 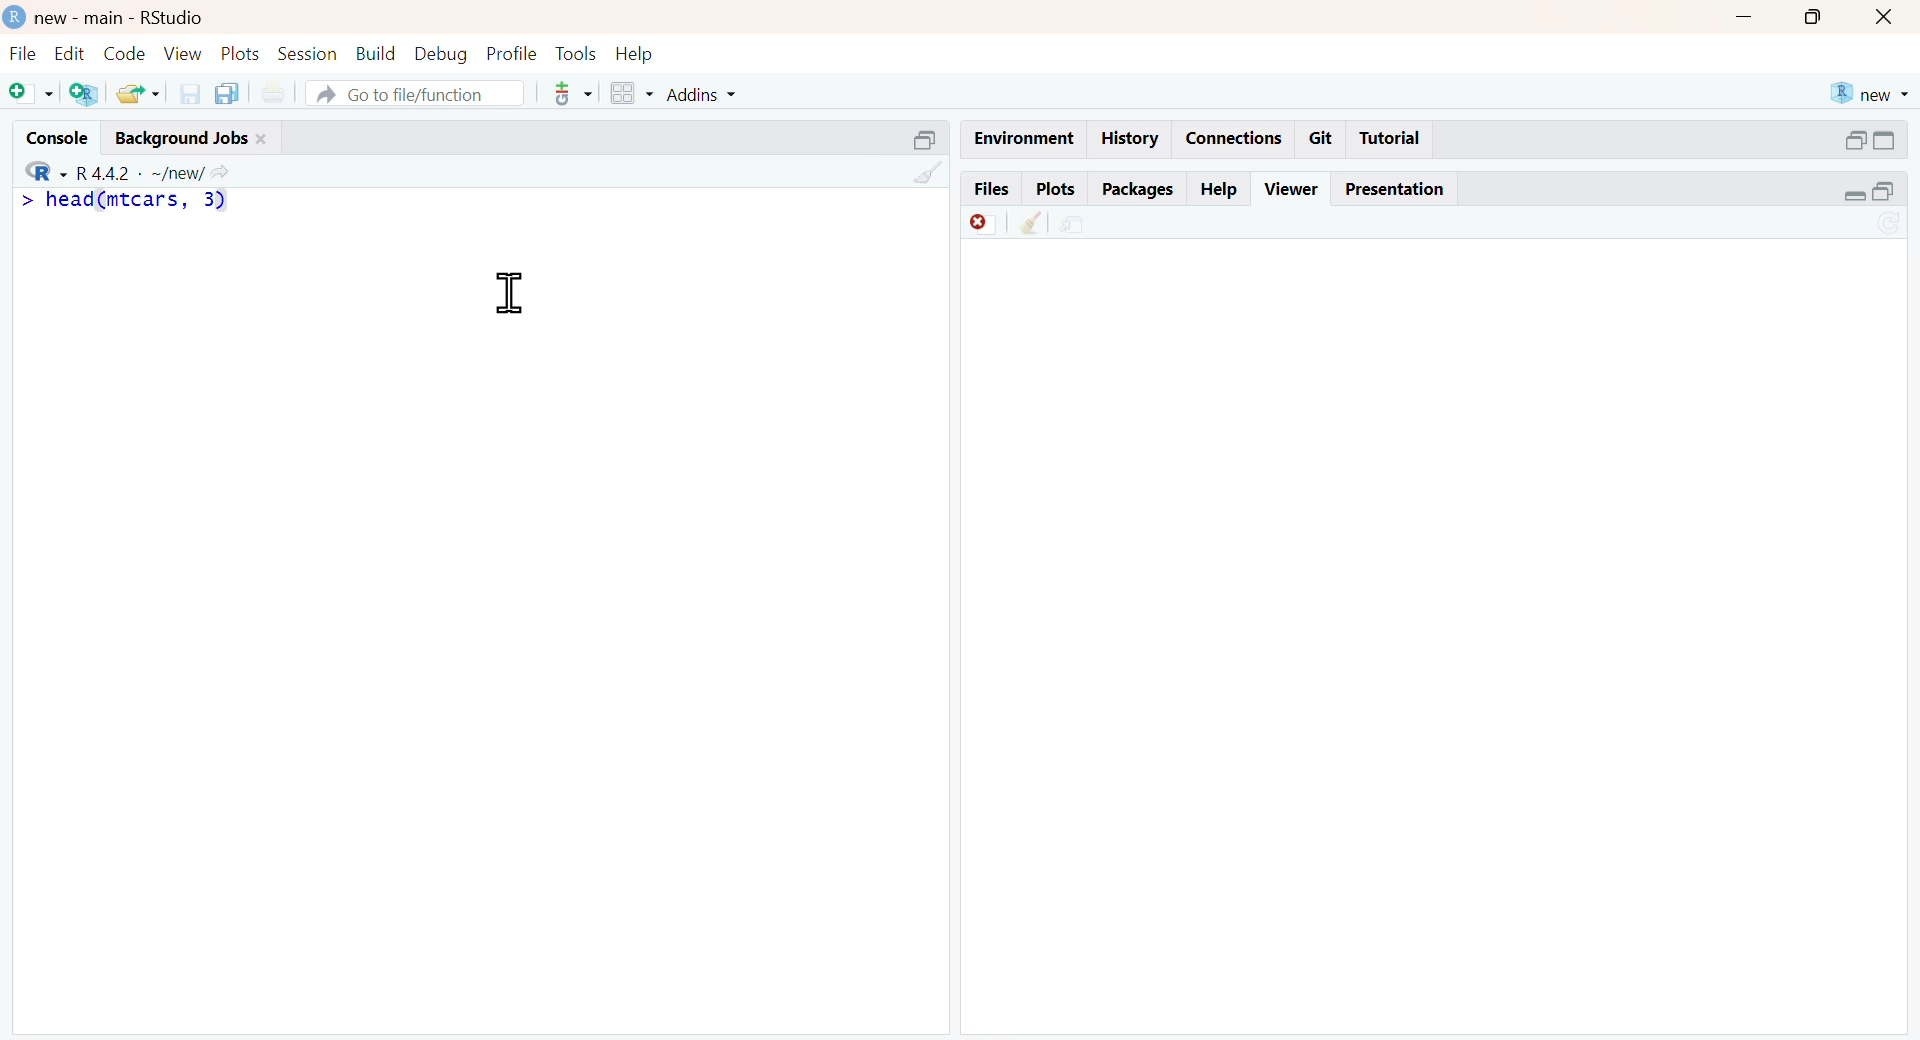 What do you see at coordinates (644, 51) in the screenshot?
I see `Help` at bounding box center [644, 51].